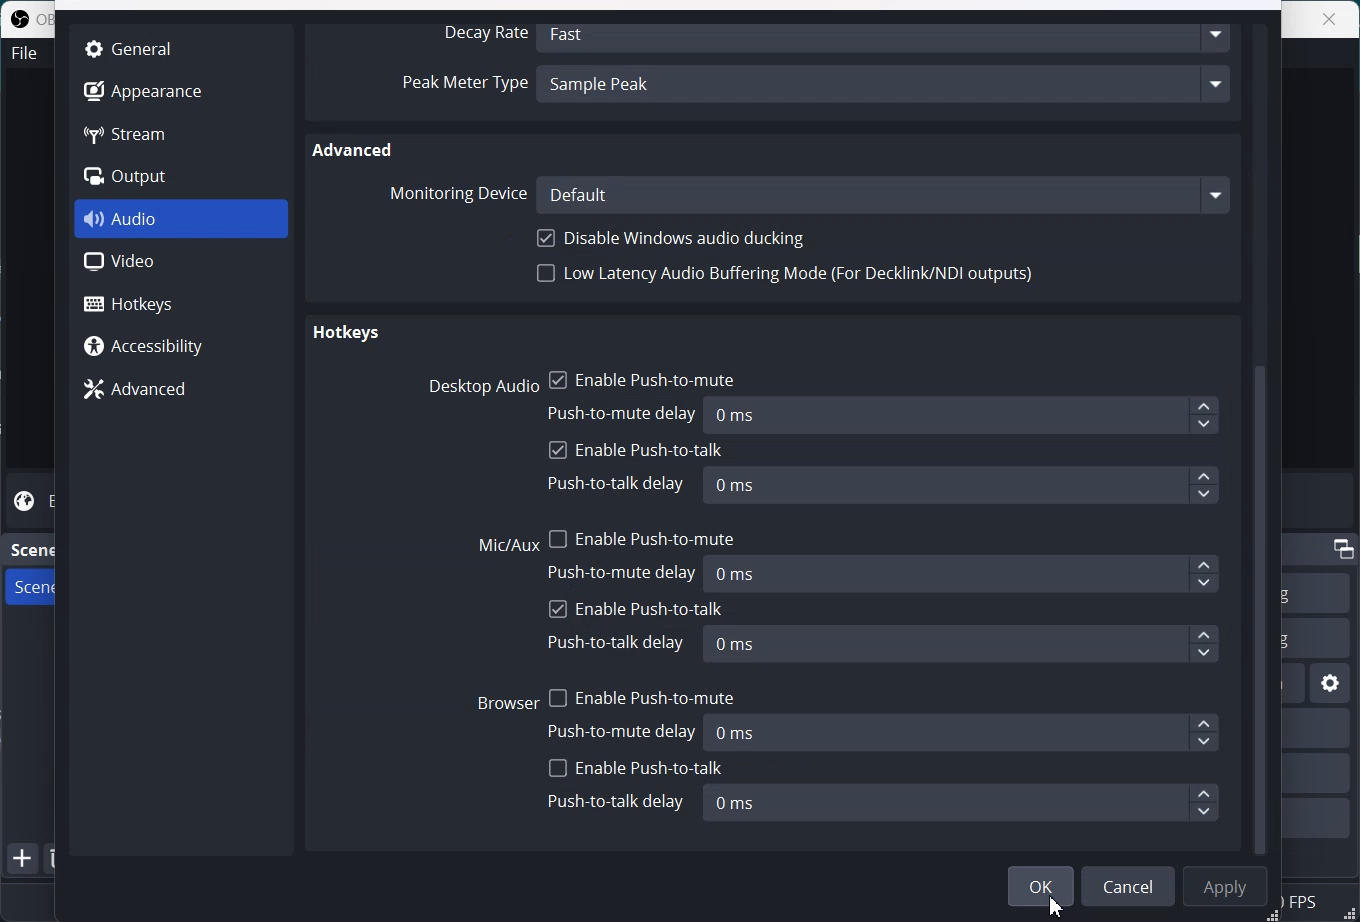 This screenshot has width=1360, height=922. What do you see at coordinates (180, 344) in the screenshot?
I see `Accessibility` at bounding box center [180, 344].